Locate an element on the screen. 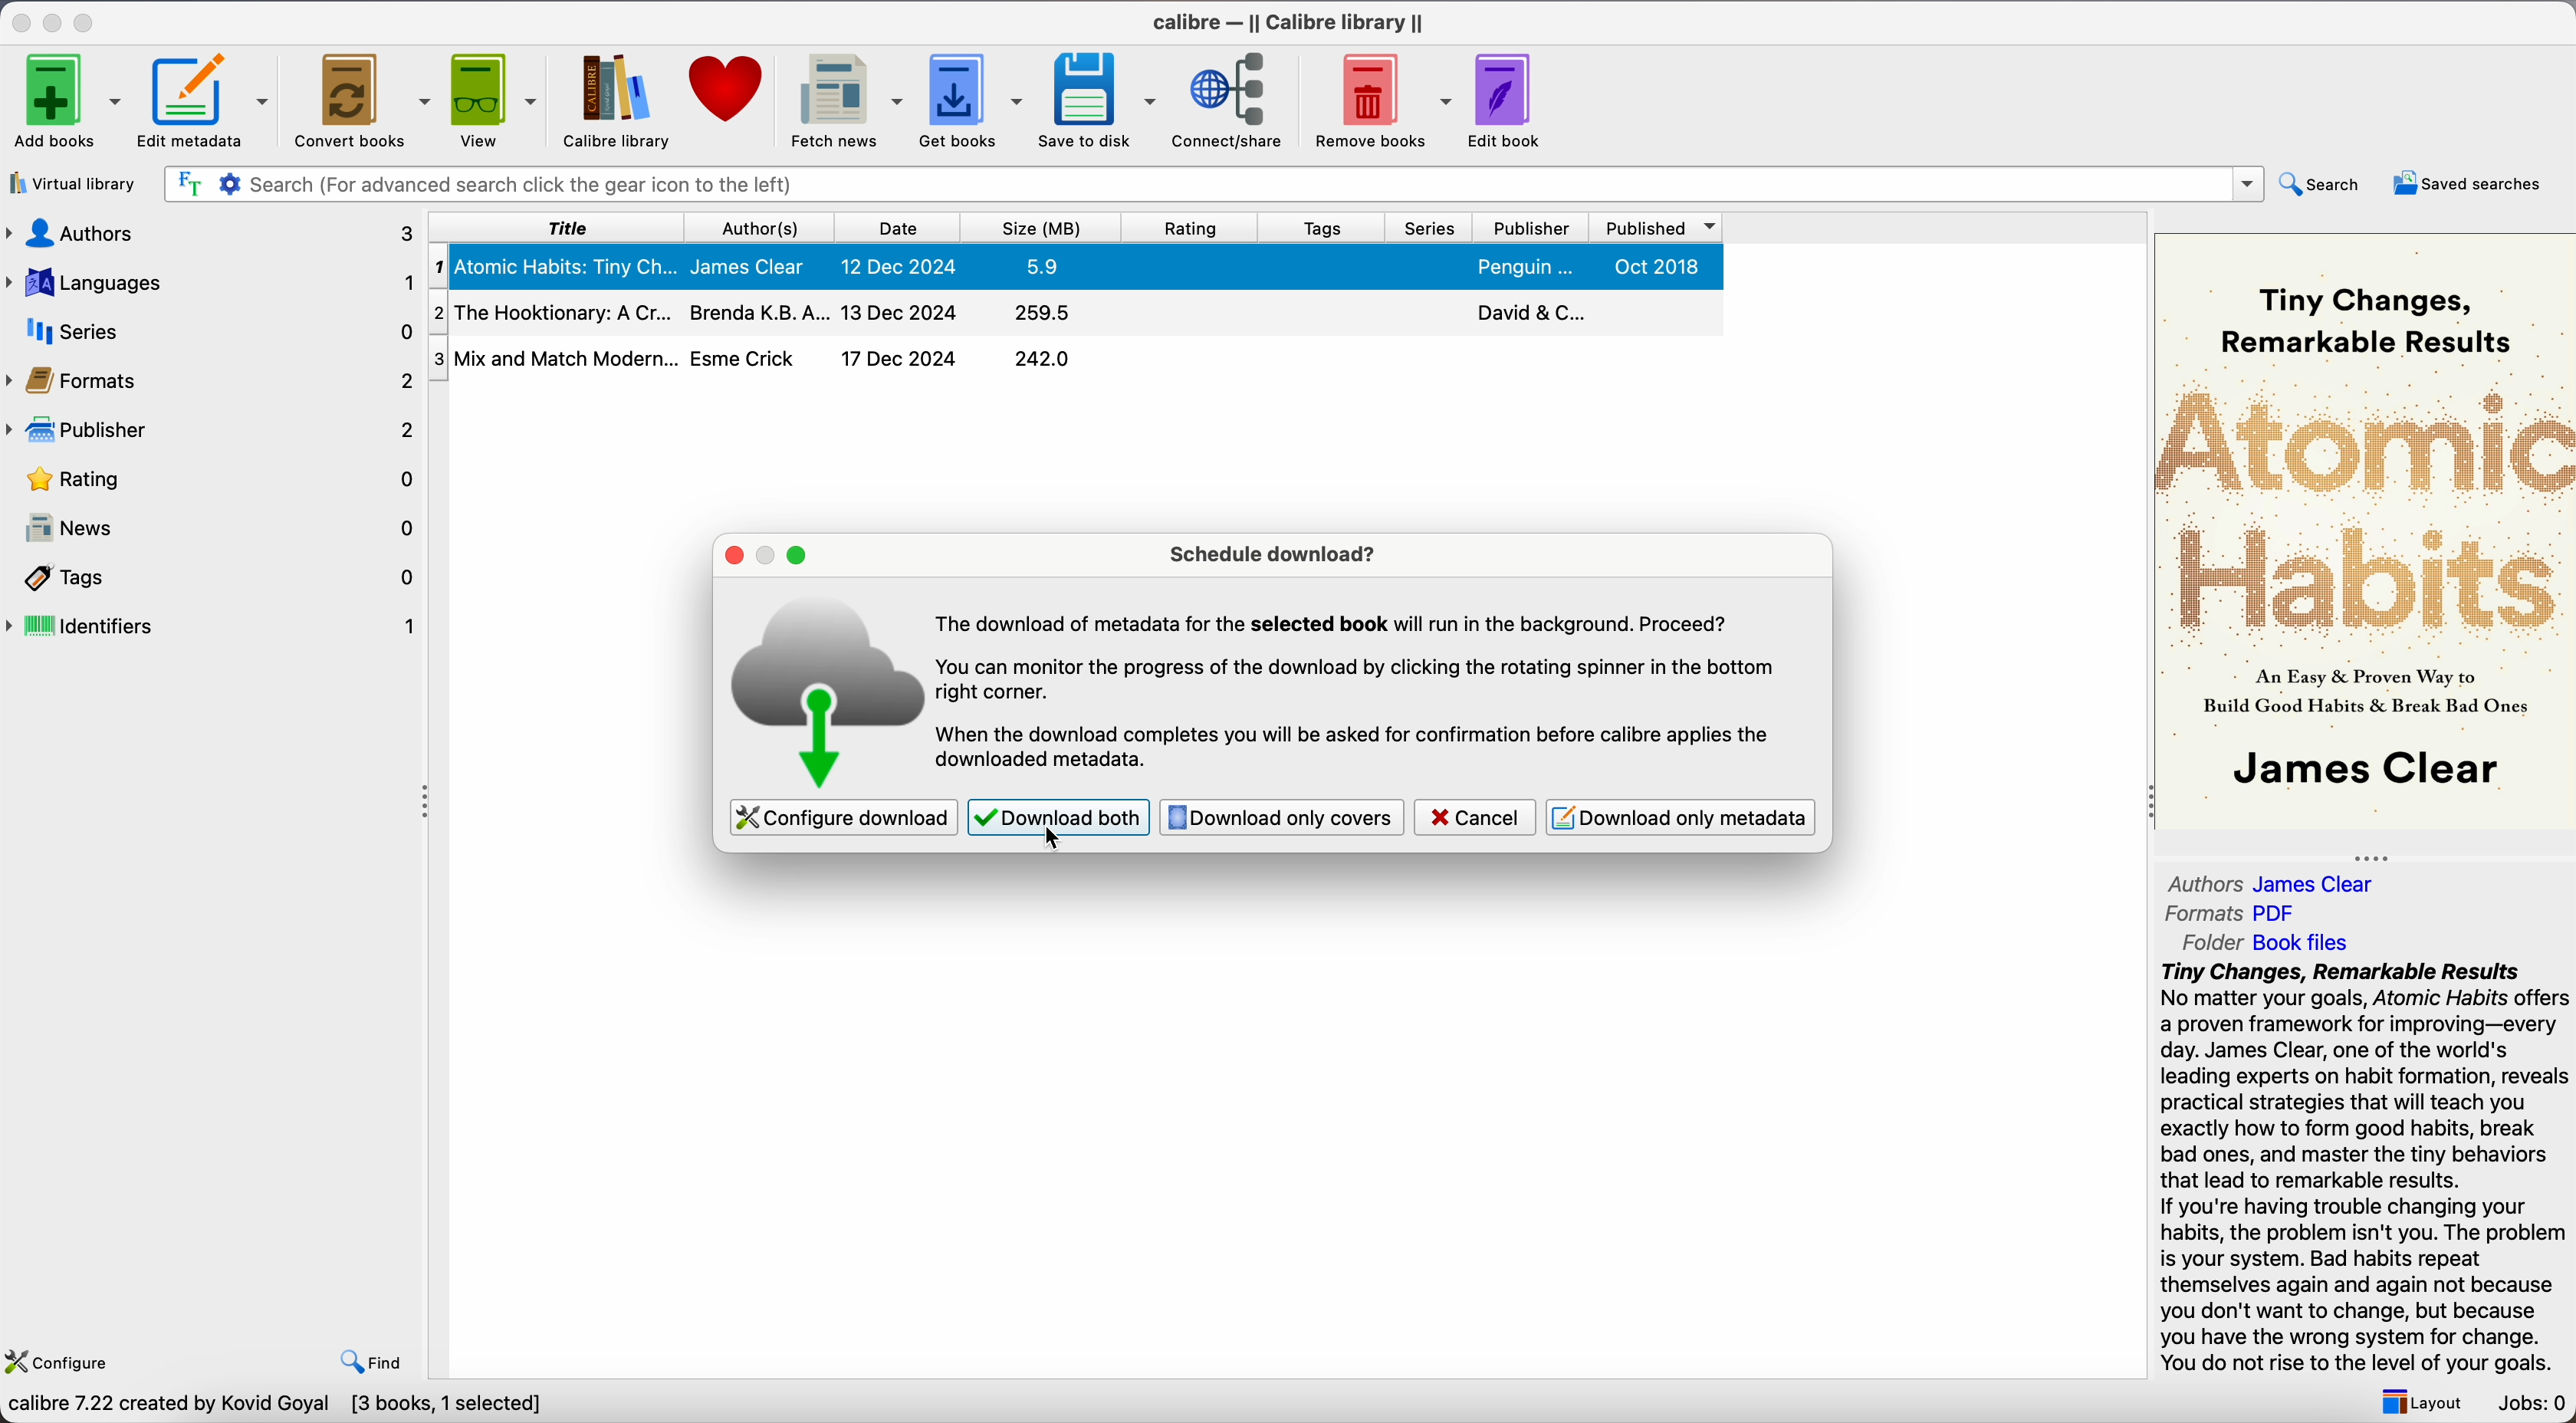 The image size is (2576, 1423). minimize app is located at coordinates (56, 23).